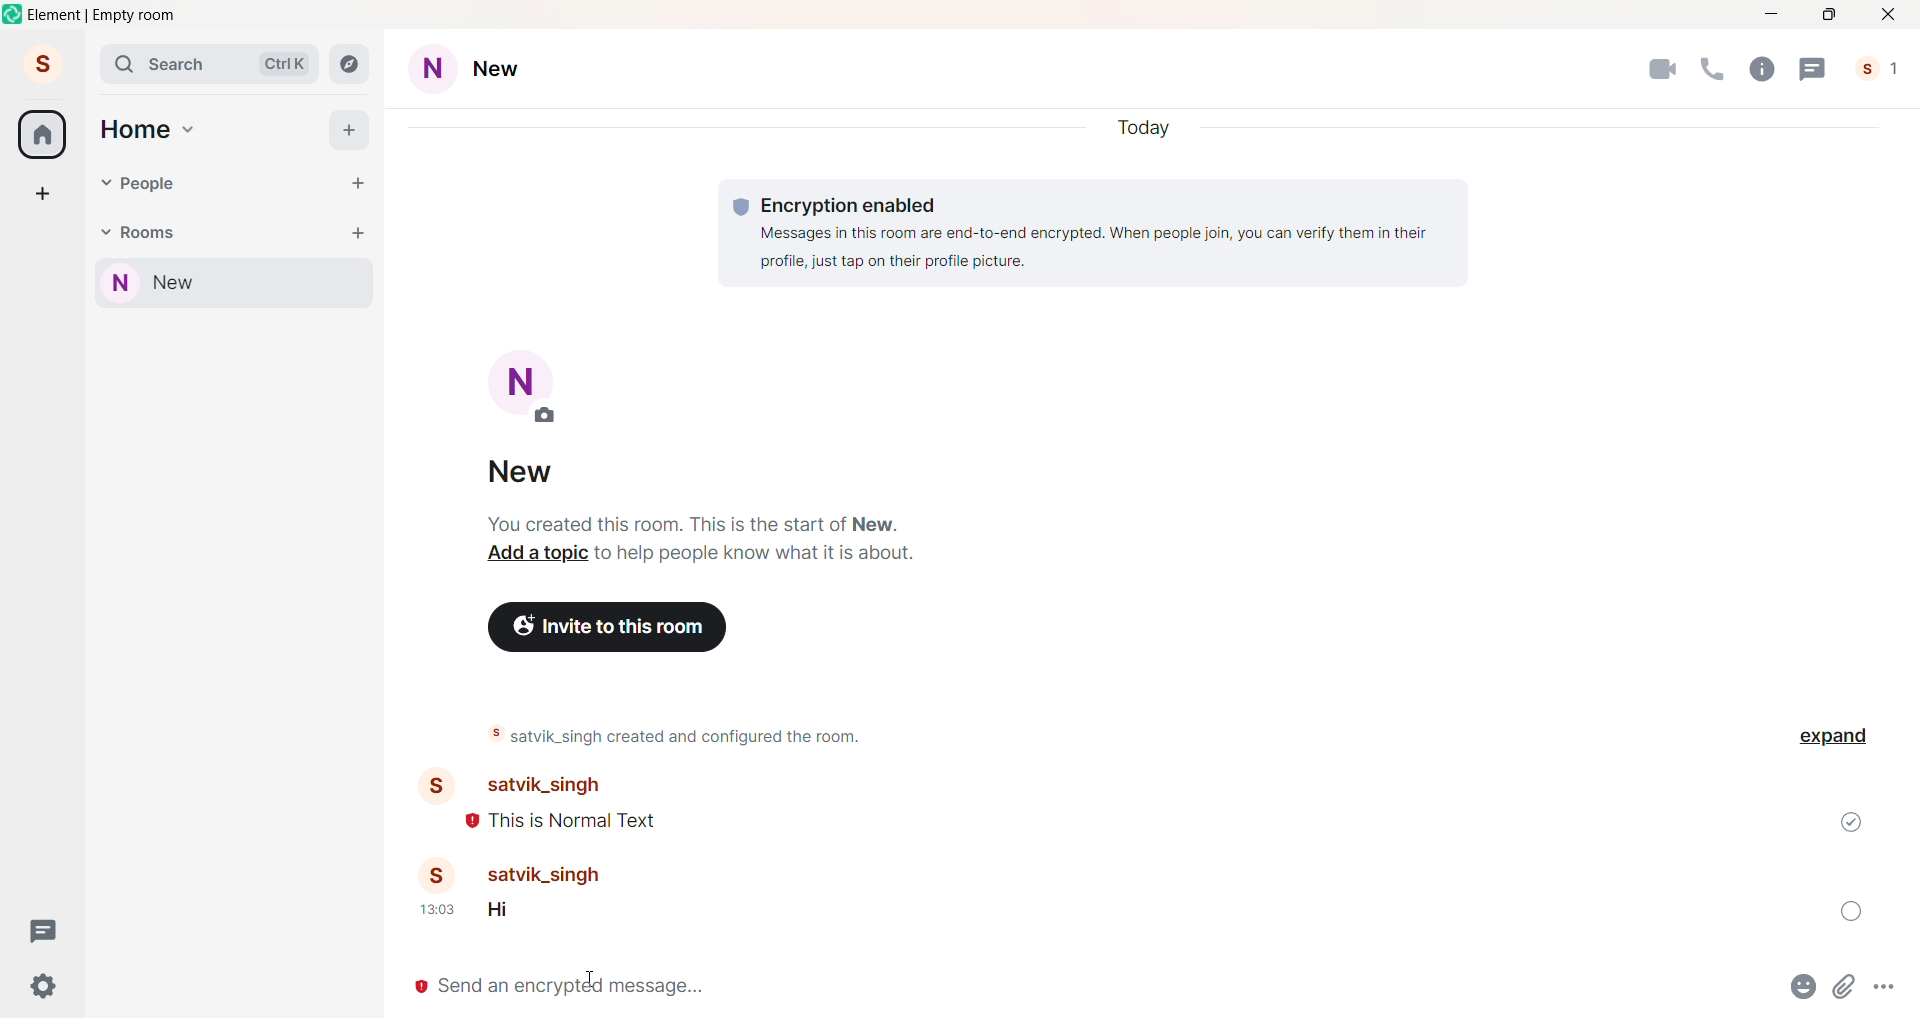 This screenshot has height=1018, width=1920. I want to click on element | empty room, so click(103, 15).